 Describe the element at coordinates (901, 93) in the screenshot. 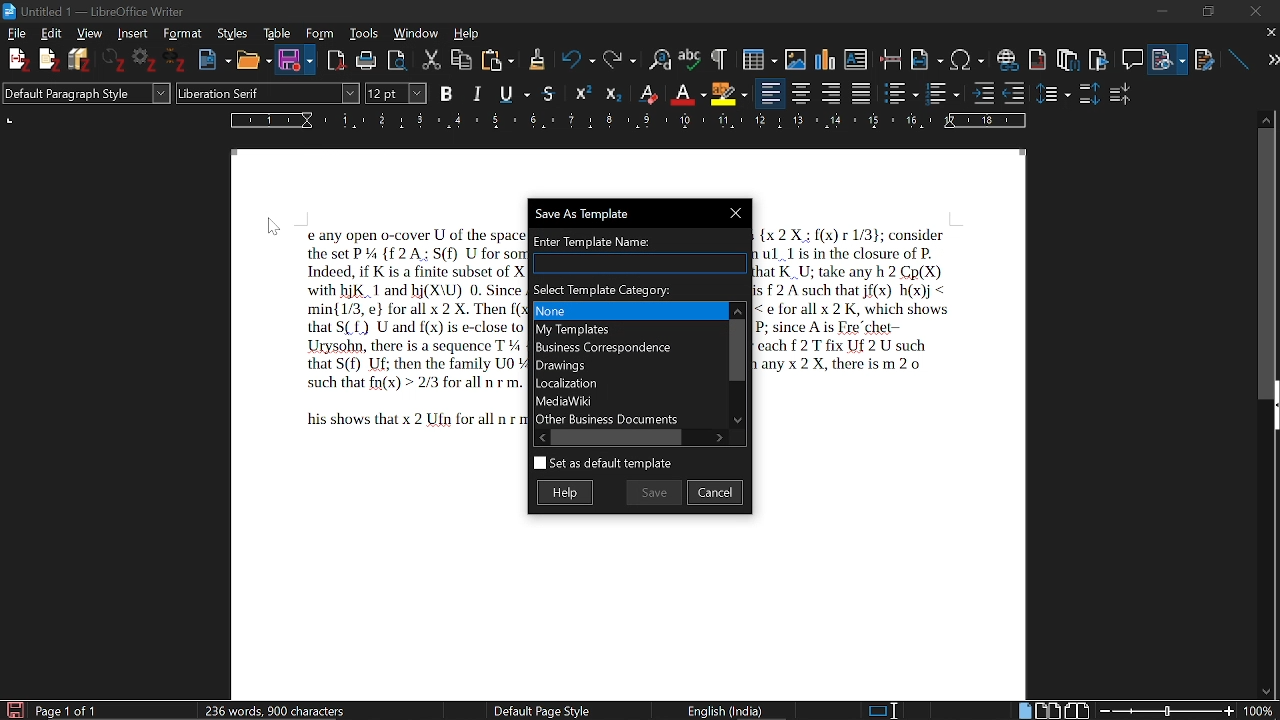

I see `toggled unordered list` at that location.